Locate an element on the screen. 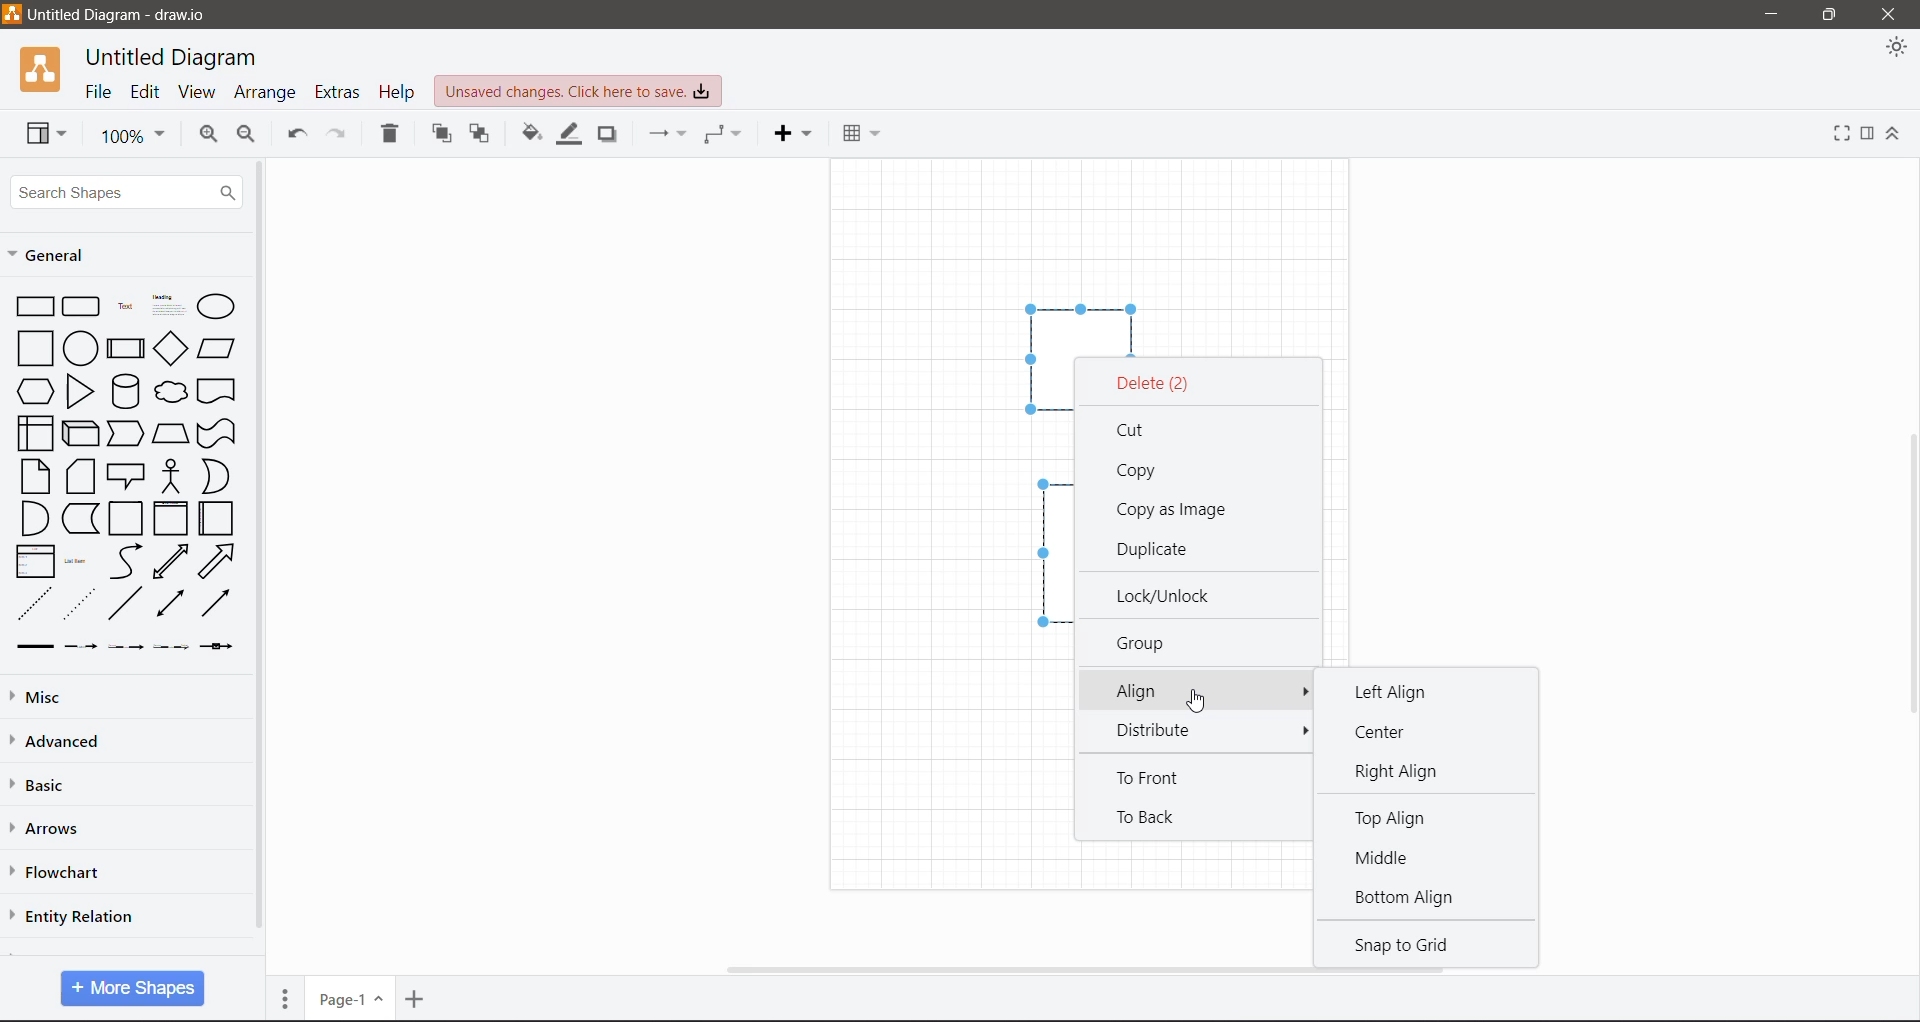  Waypoints is located at coordinates (722, 136).